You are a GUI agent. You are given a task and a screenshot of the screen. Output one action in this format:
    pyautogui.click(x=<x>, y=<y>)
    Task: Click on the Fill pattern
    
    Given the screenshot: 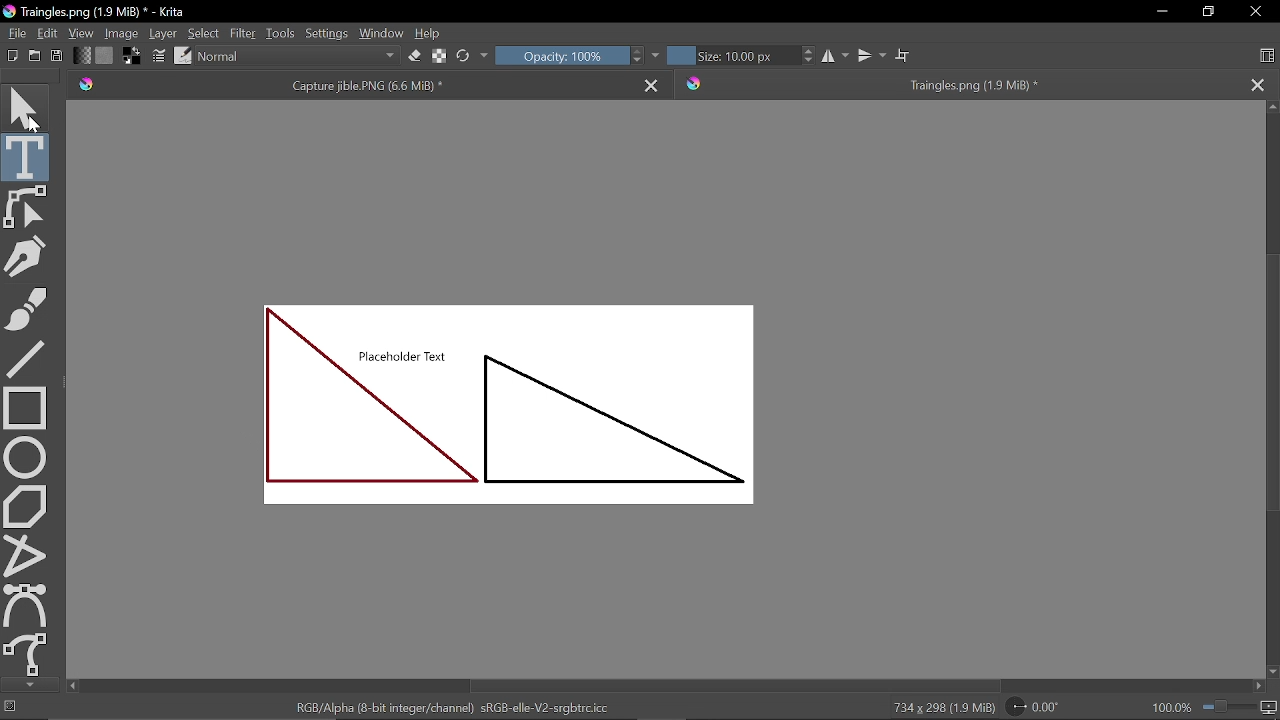 What is the action you would take?
    pyautogui.click(x=105, y=55)
    